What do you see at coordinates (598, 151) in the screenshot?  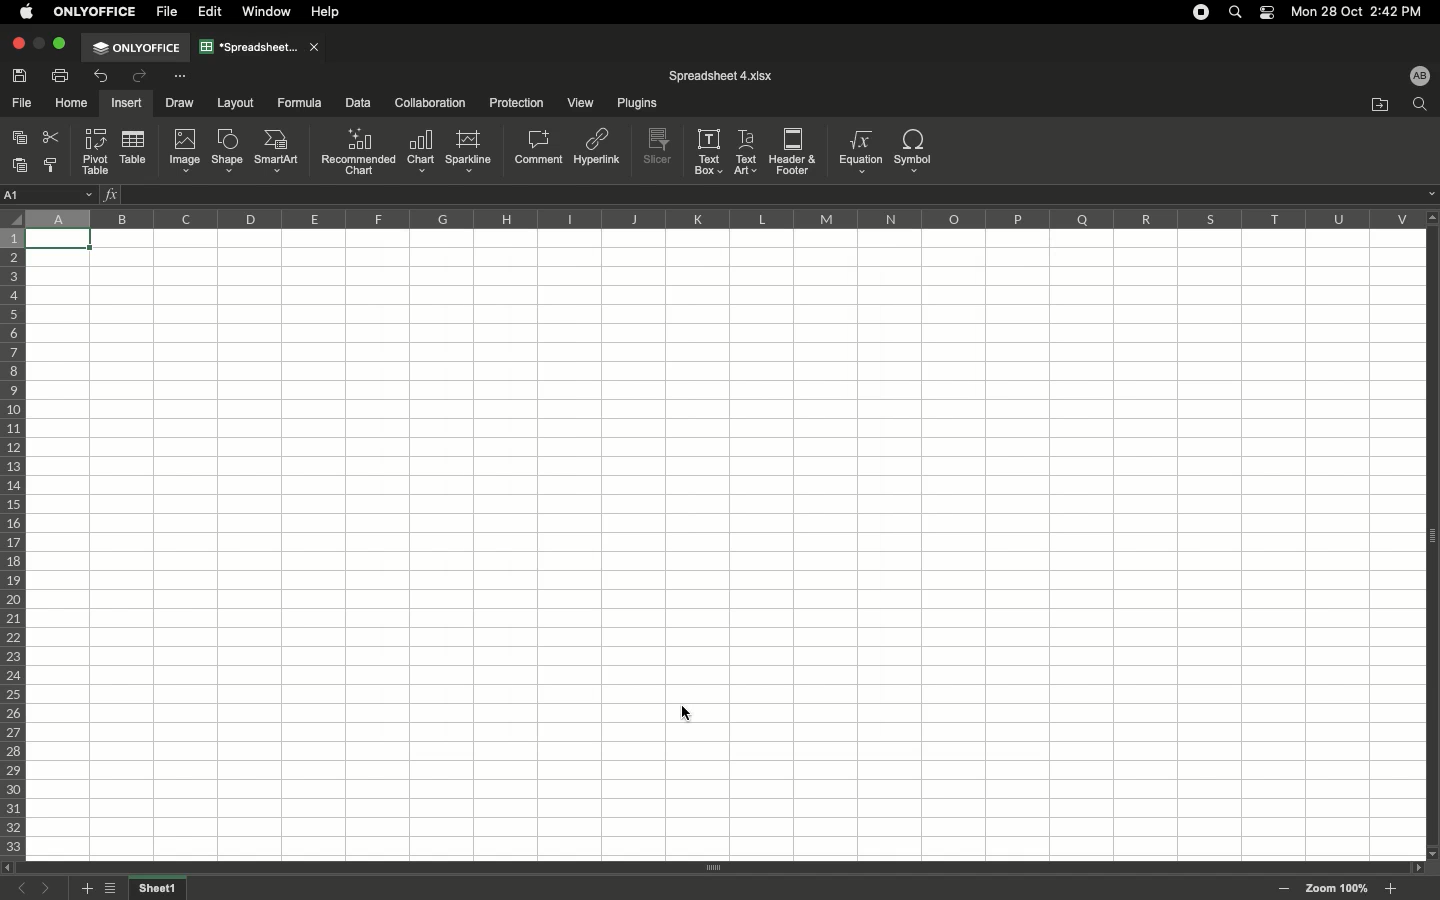 I see `Hyperlink` at bounding box center [598, 151].